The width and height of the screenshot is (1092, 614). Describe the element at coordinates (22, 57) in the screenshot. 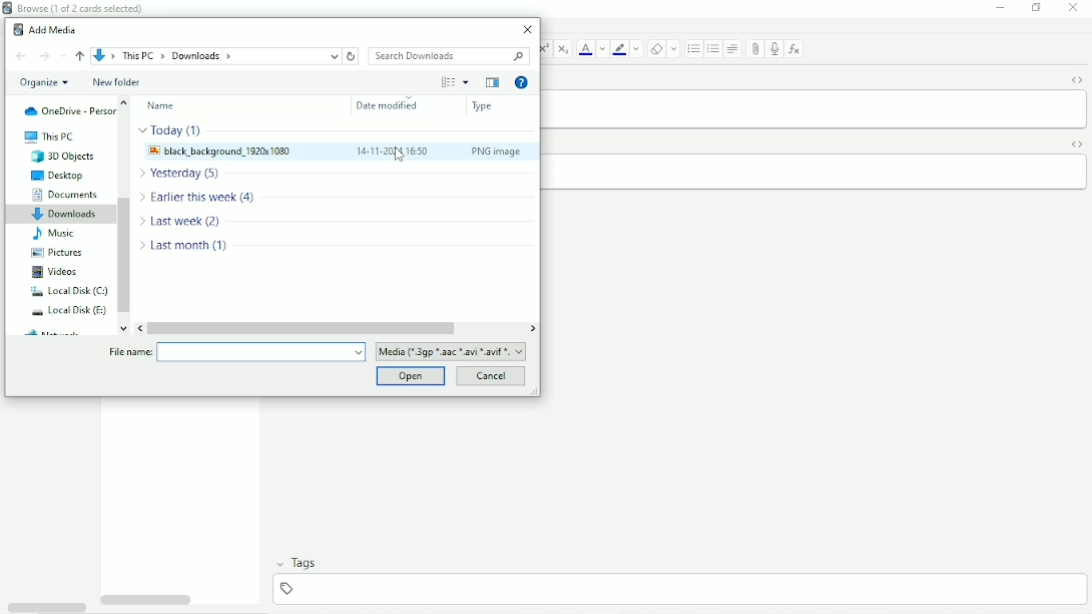

I see `Back` at that location.